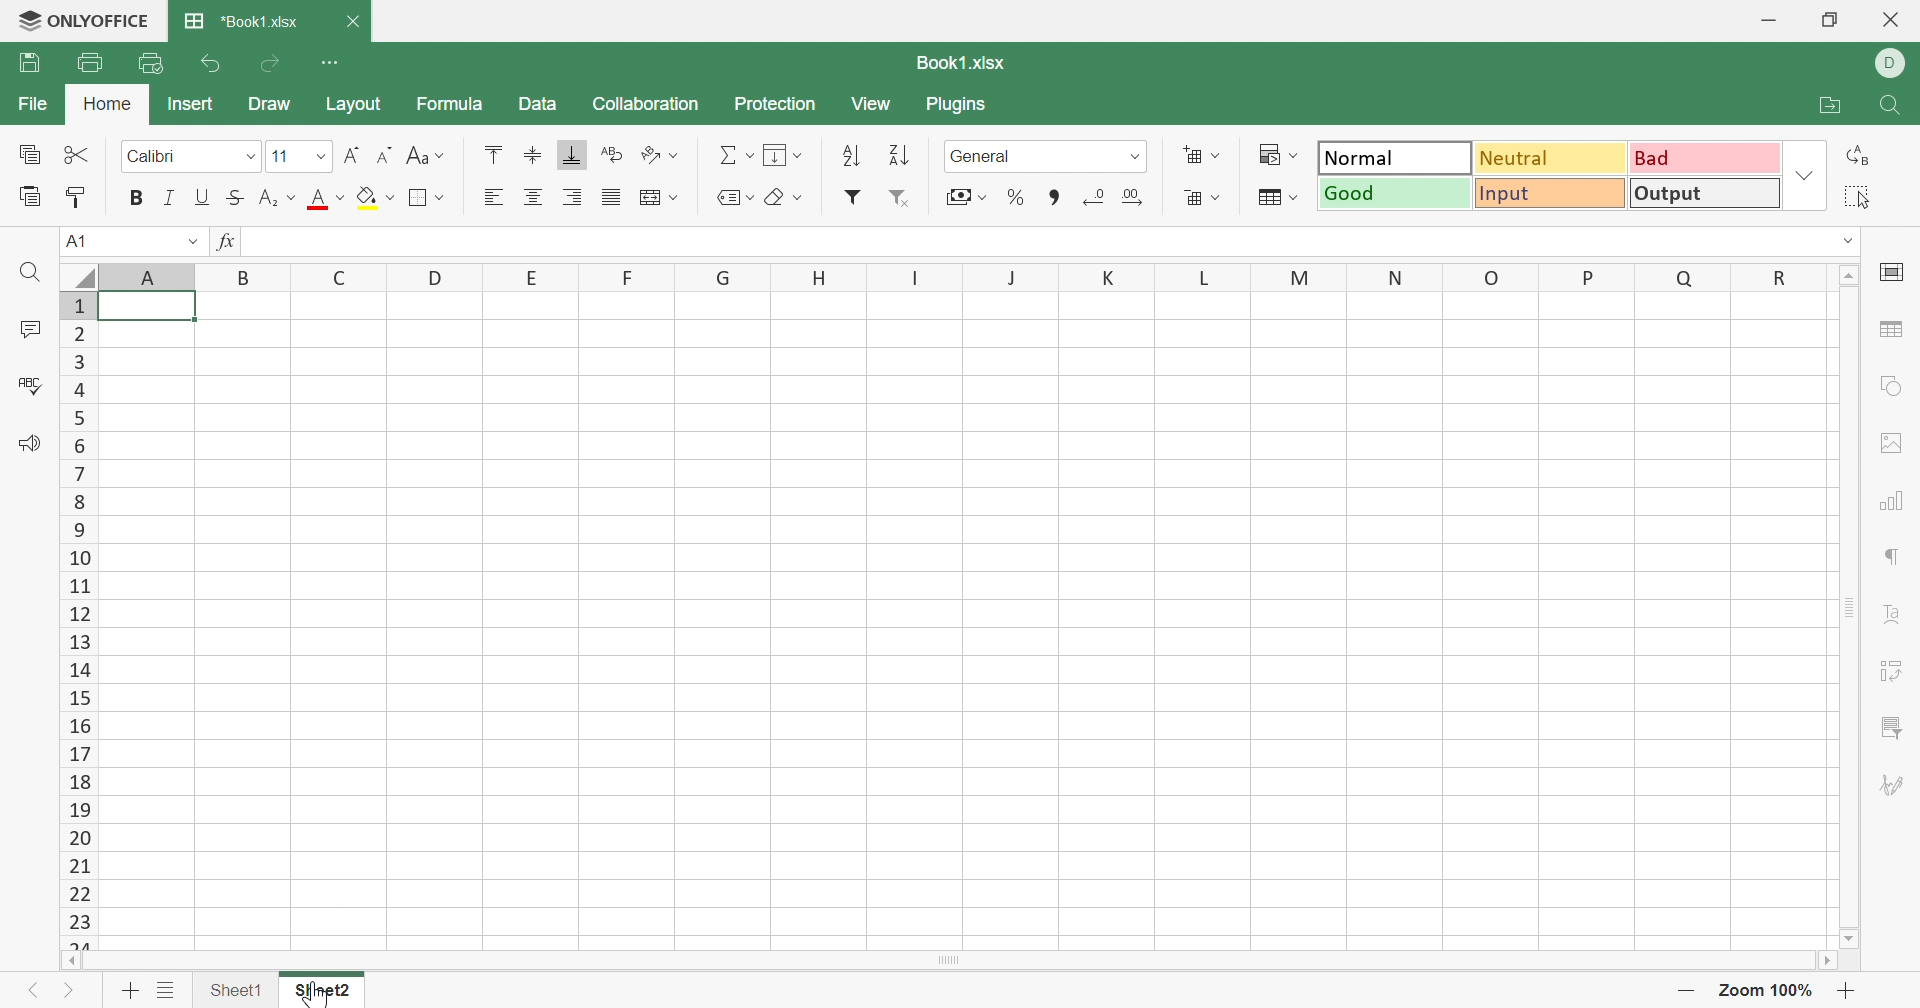  What do you see at coordinates (801, 155) in the screenshot?
I see `Drop Down` at bounding box center [801, 155].